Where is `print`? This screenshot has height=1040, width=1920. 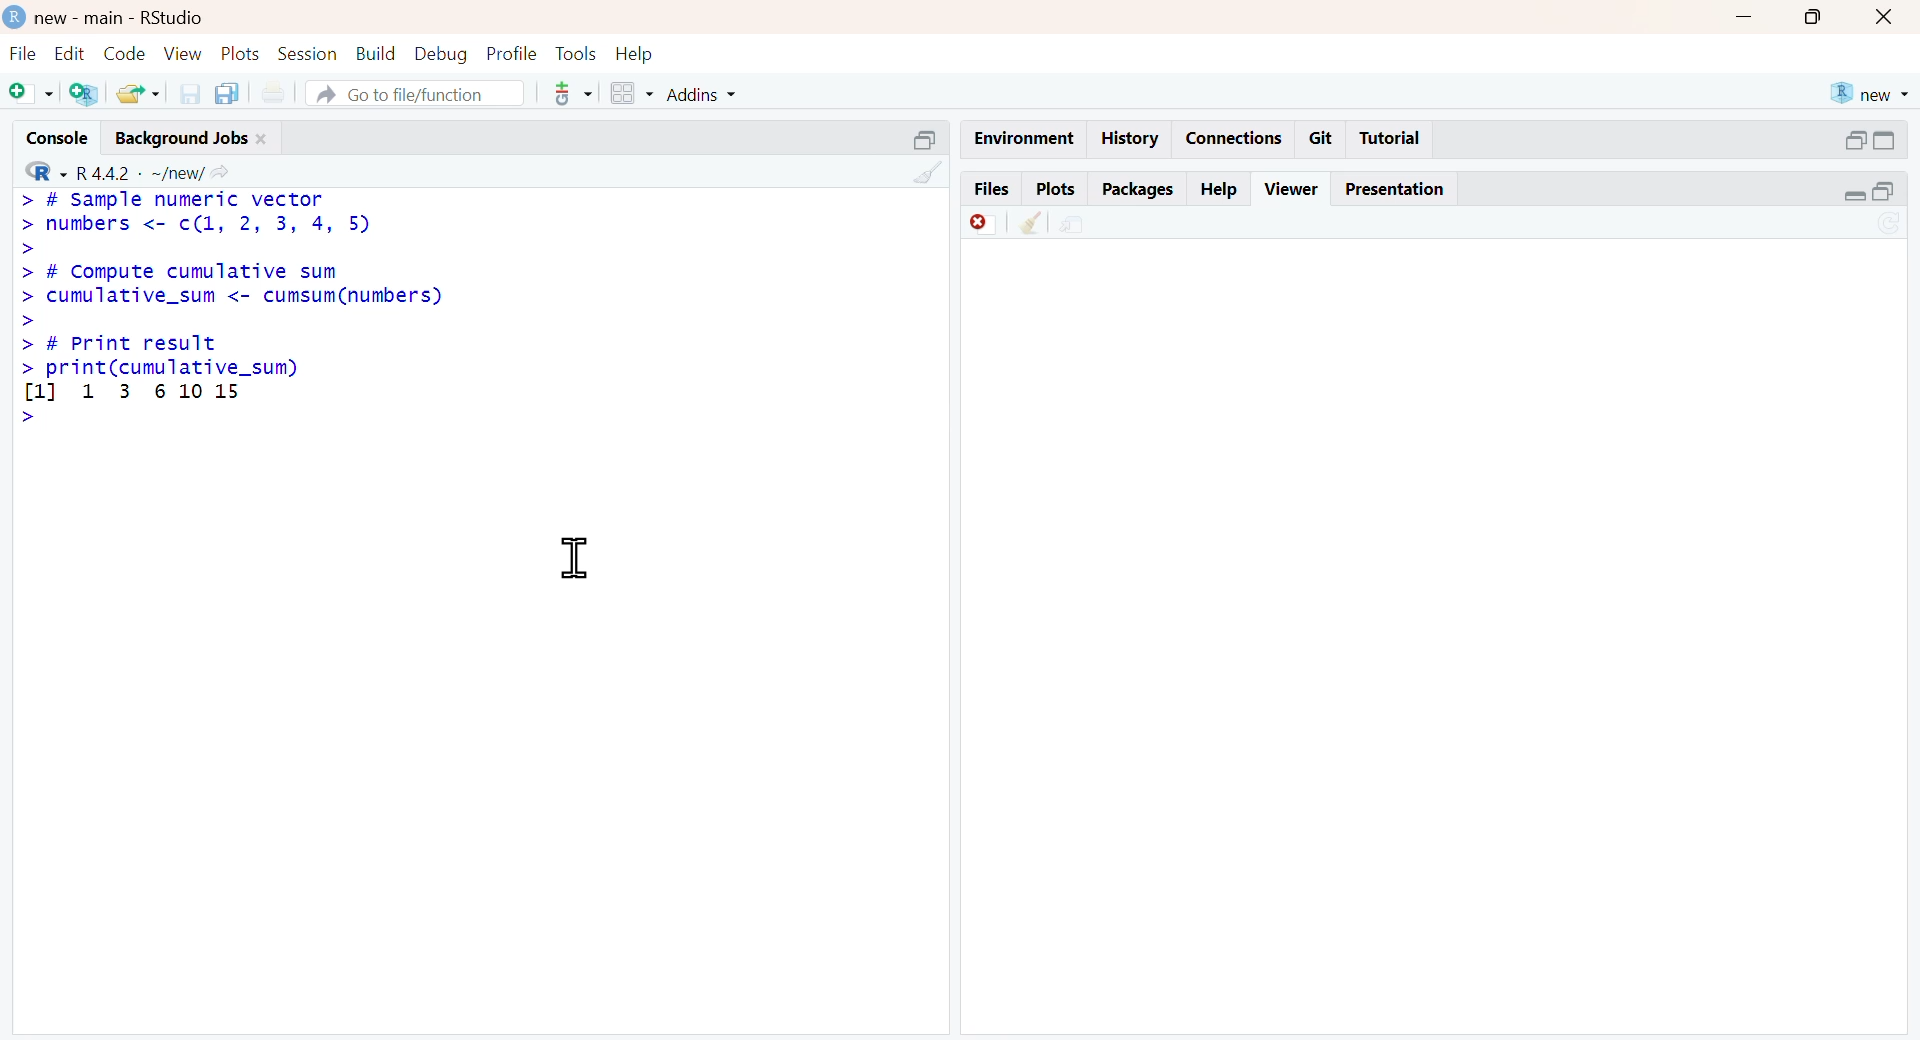 print is located at coordinates (274, 92).